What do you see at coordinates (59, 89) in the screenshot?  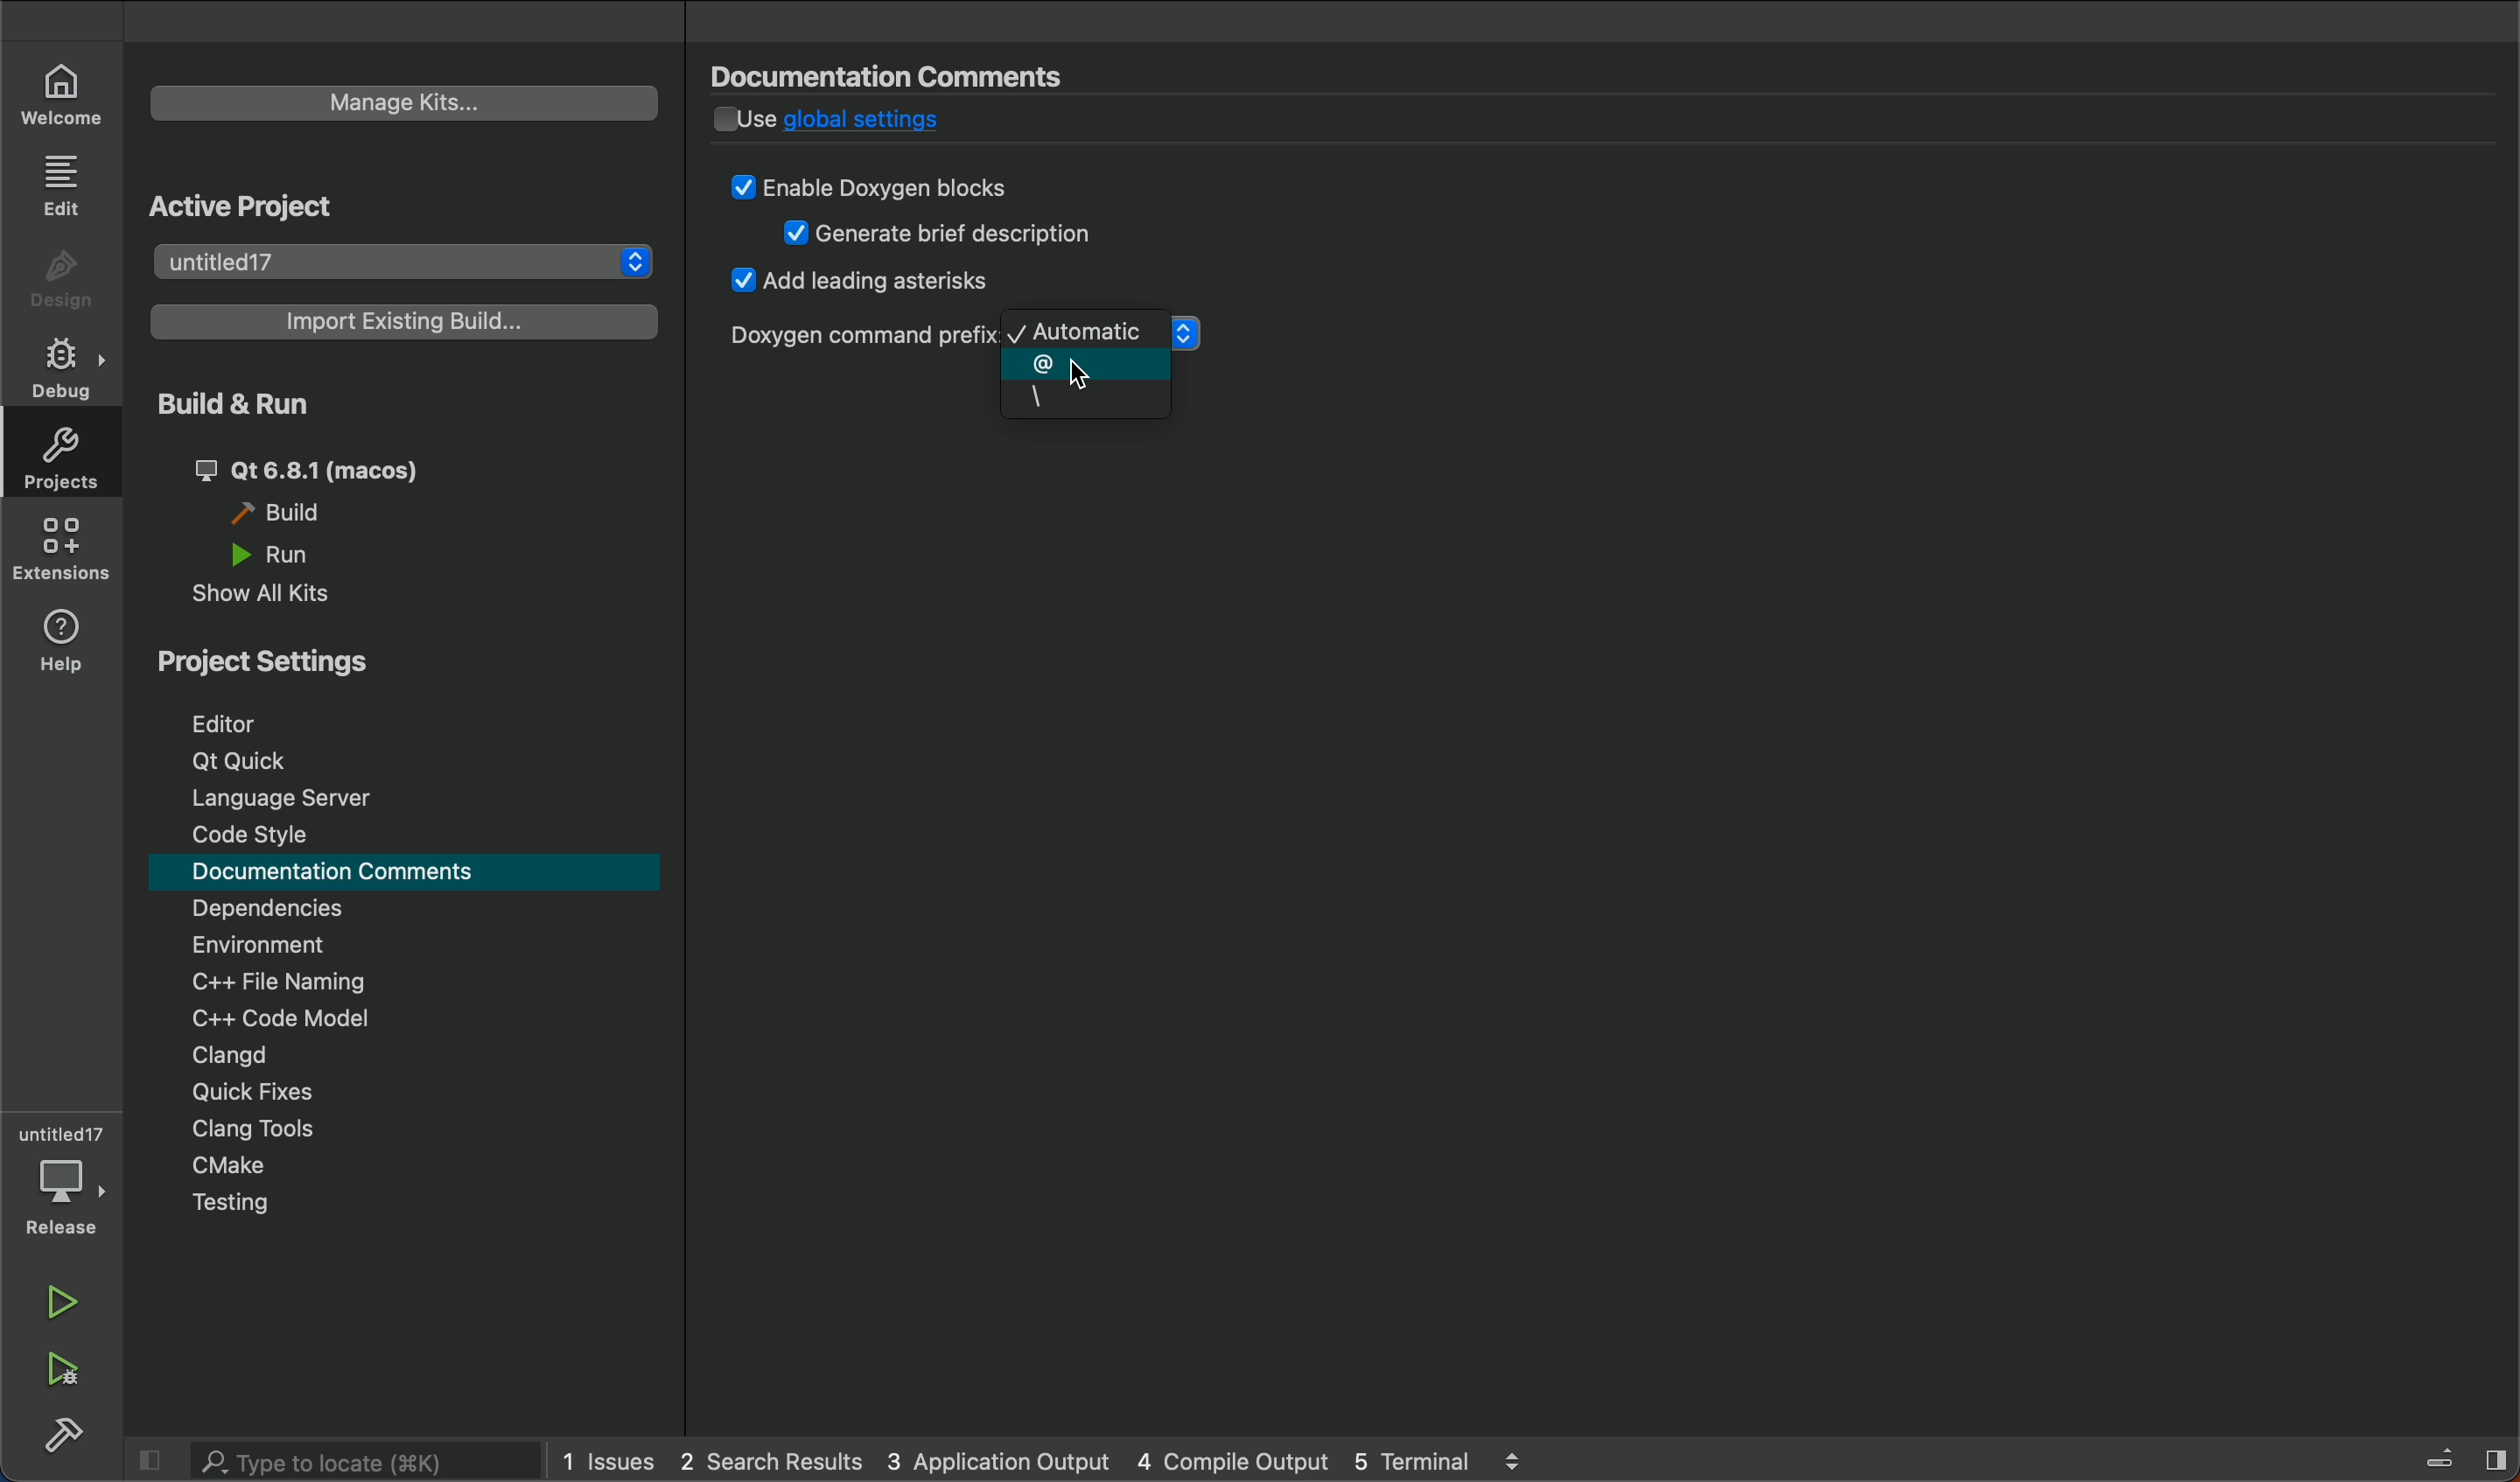 I see `welcome` at bounding box center [59, 89].